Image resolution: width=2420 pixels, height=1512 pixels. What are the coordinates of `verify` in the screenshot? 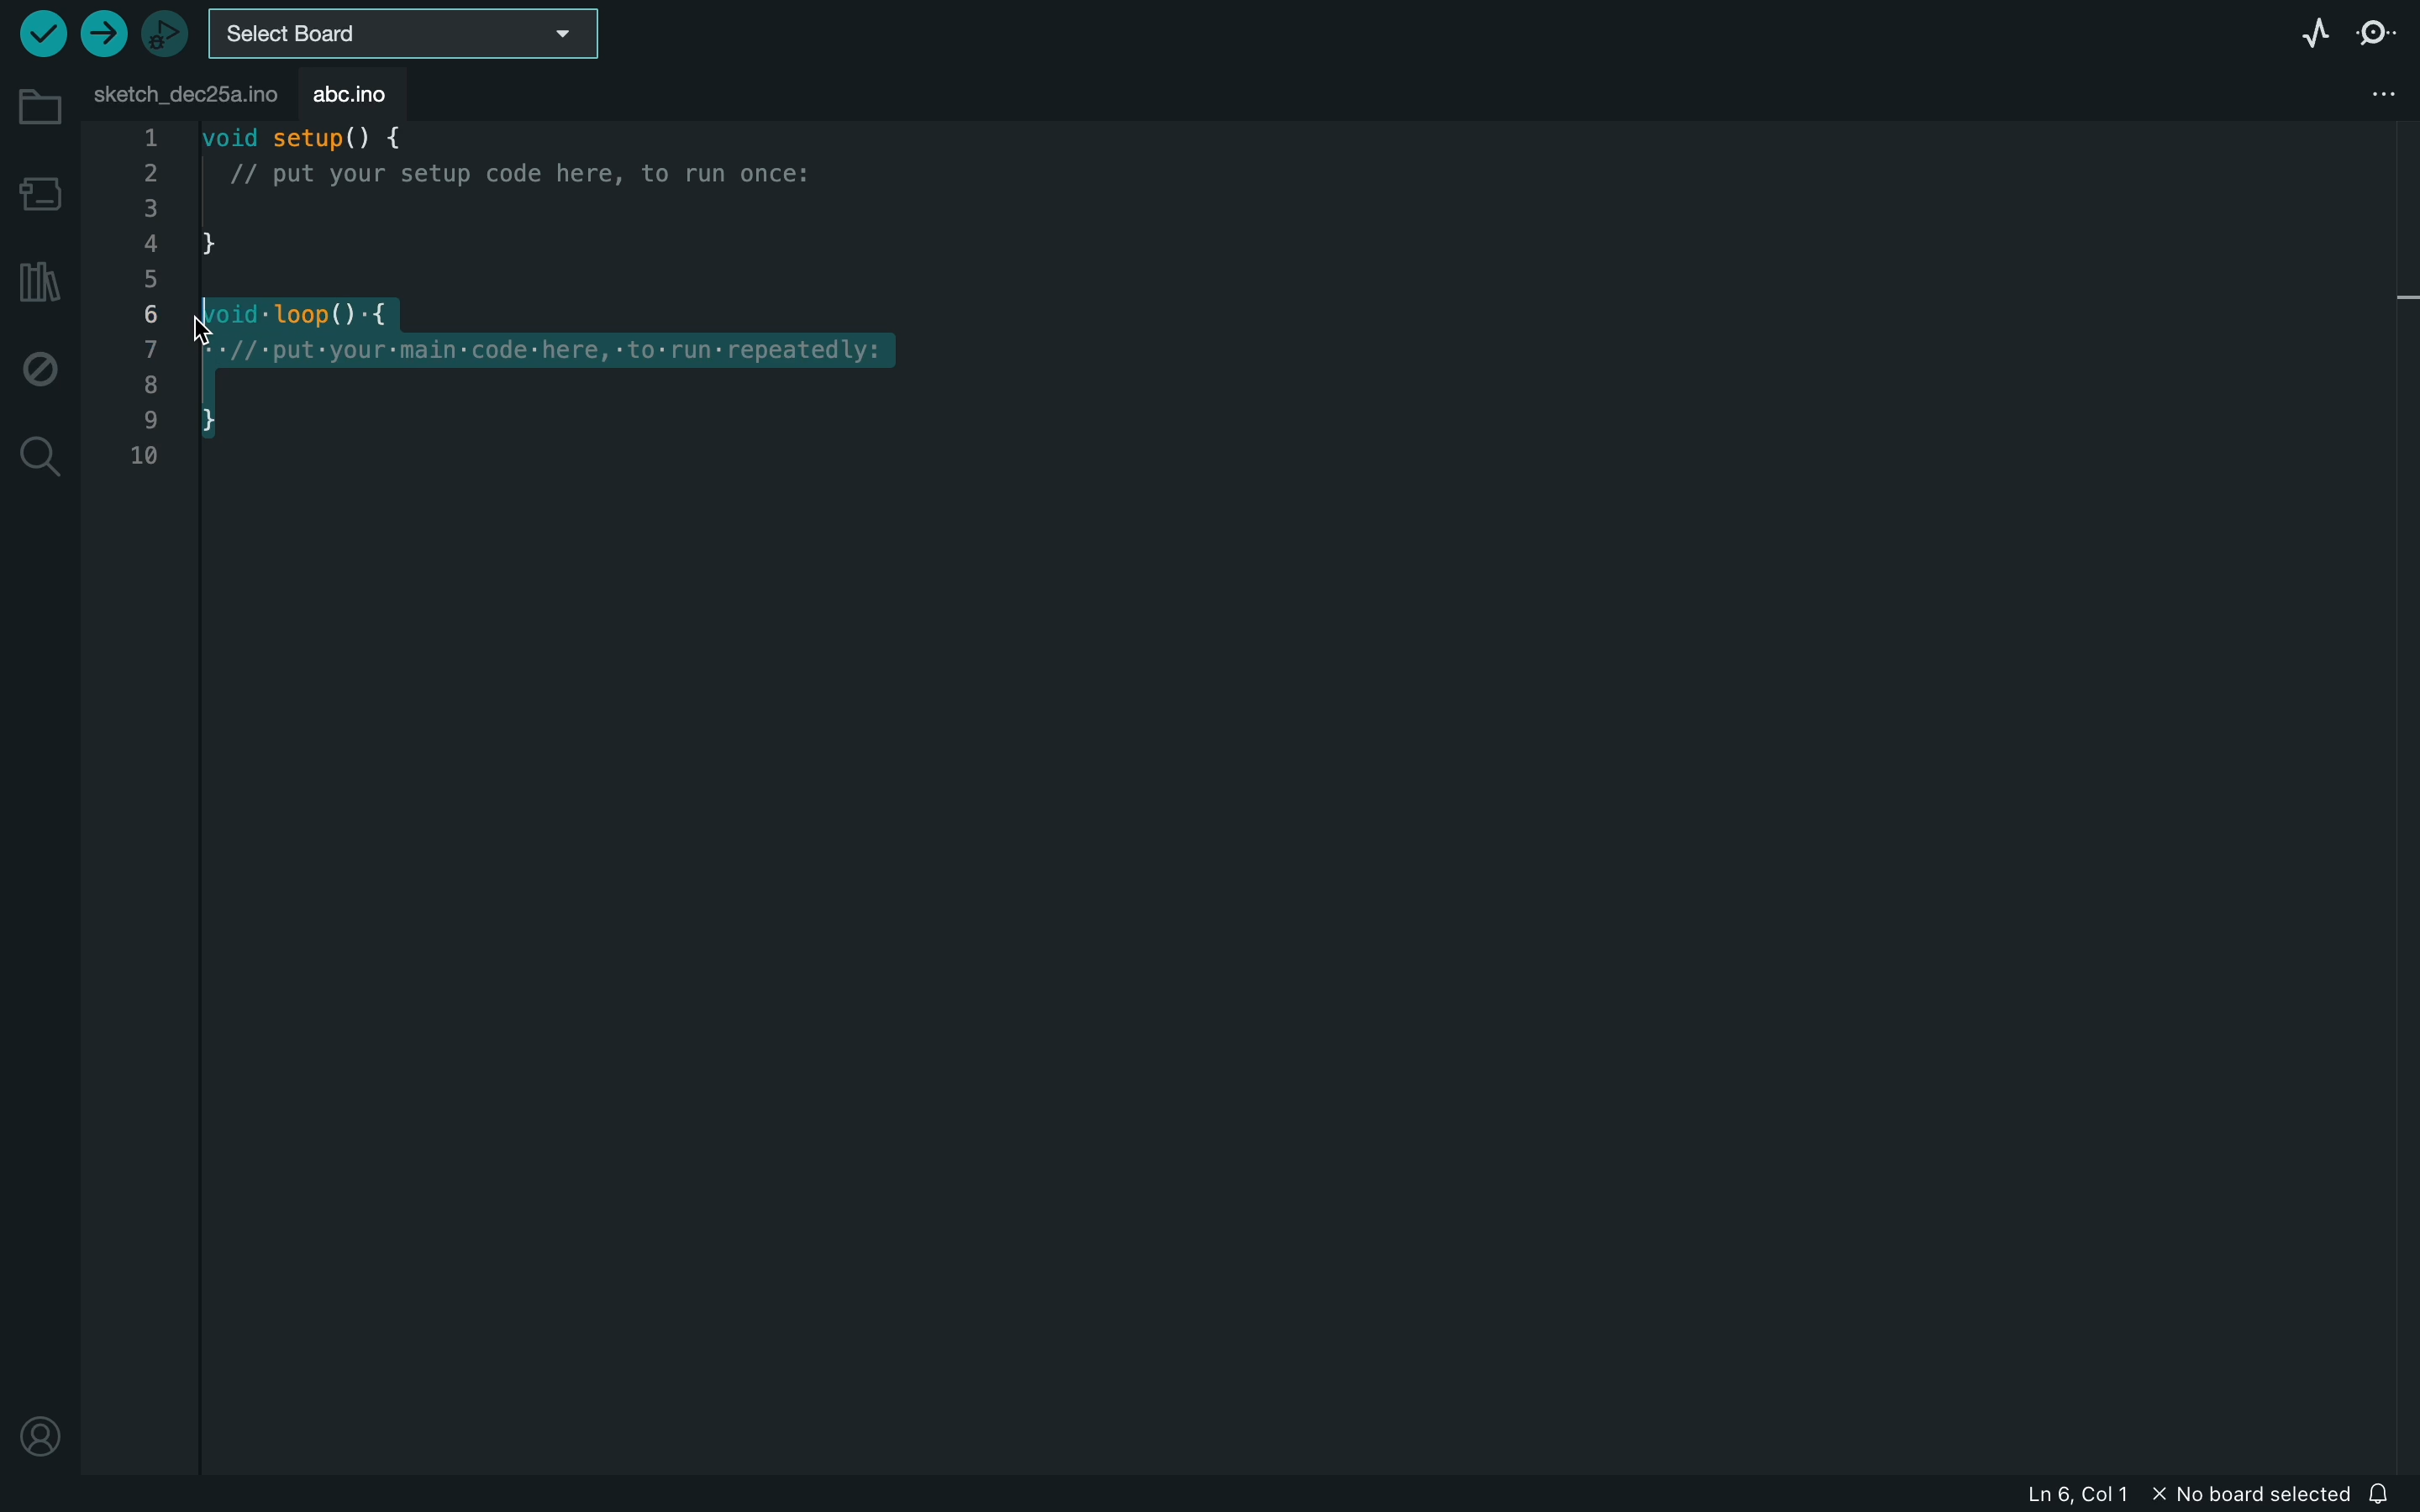 It's located at (40, 31).